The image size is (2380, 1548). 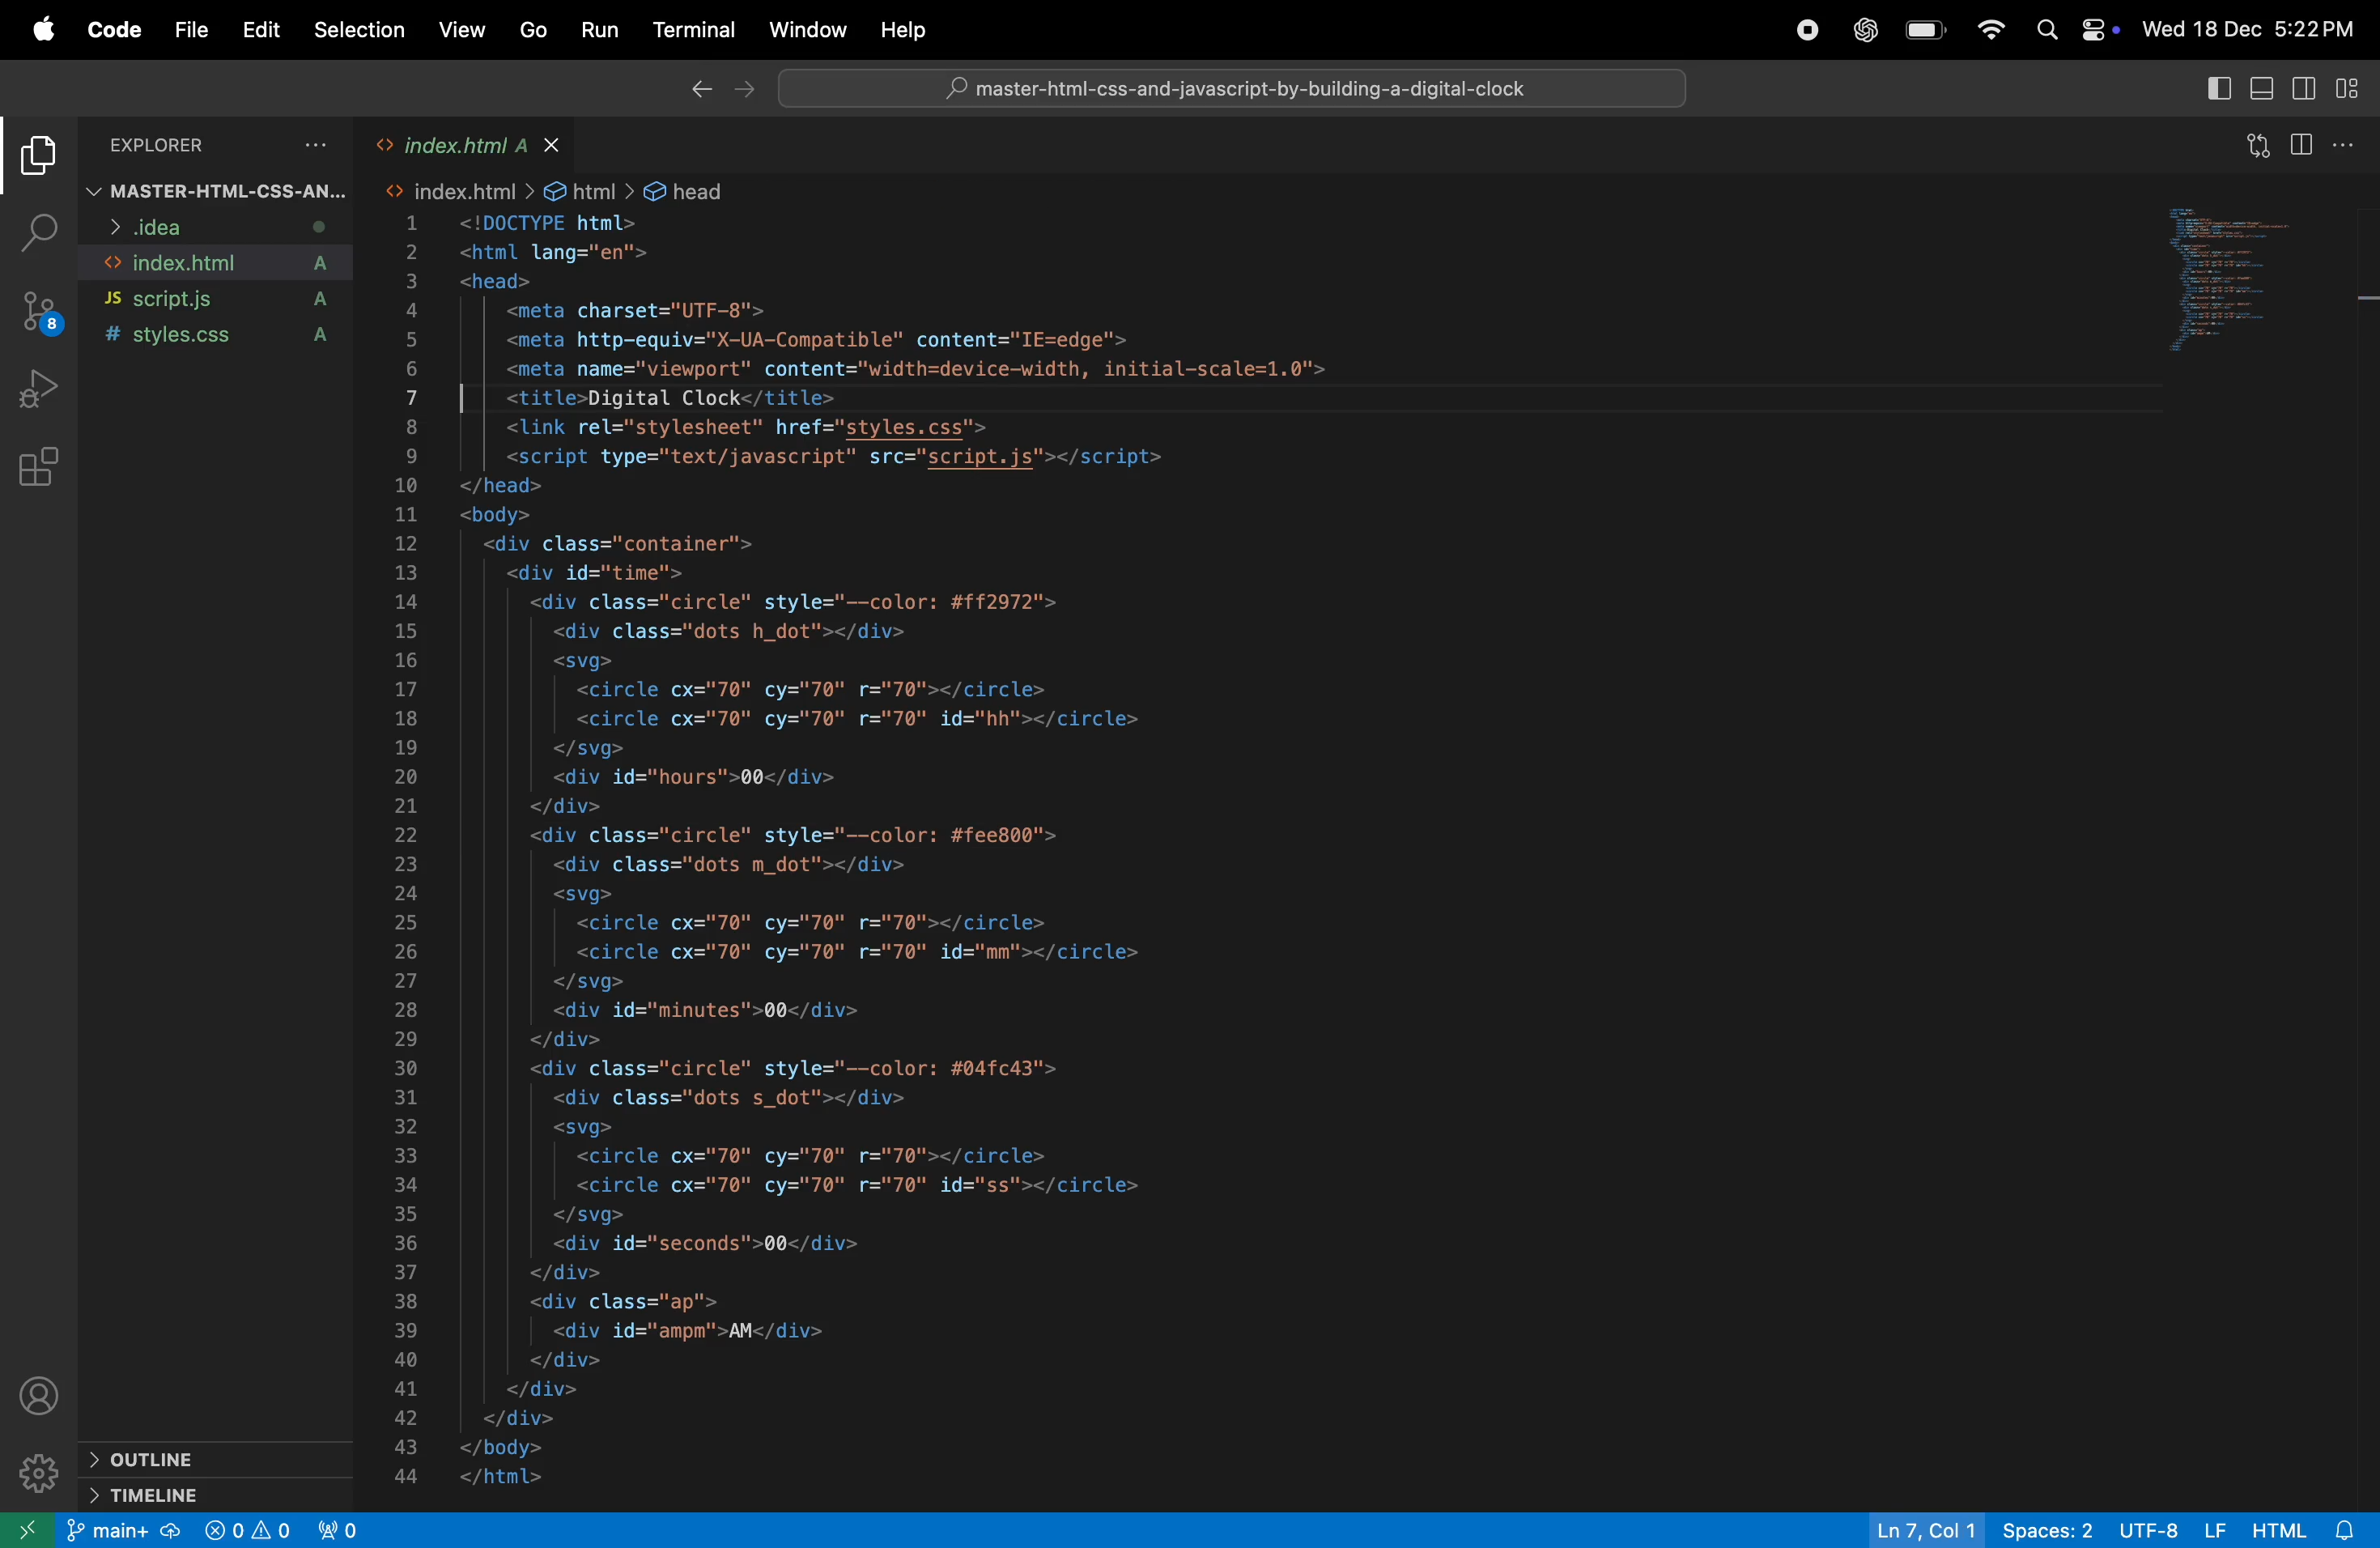 I want to click on primary side bar, so click(x=2214, y=90).